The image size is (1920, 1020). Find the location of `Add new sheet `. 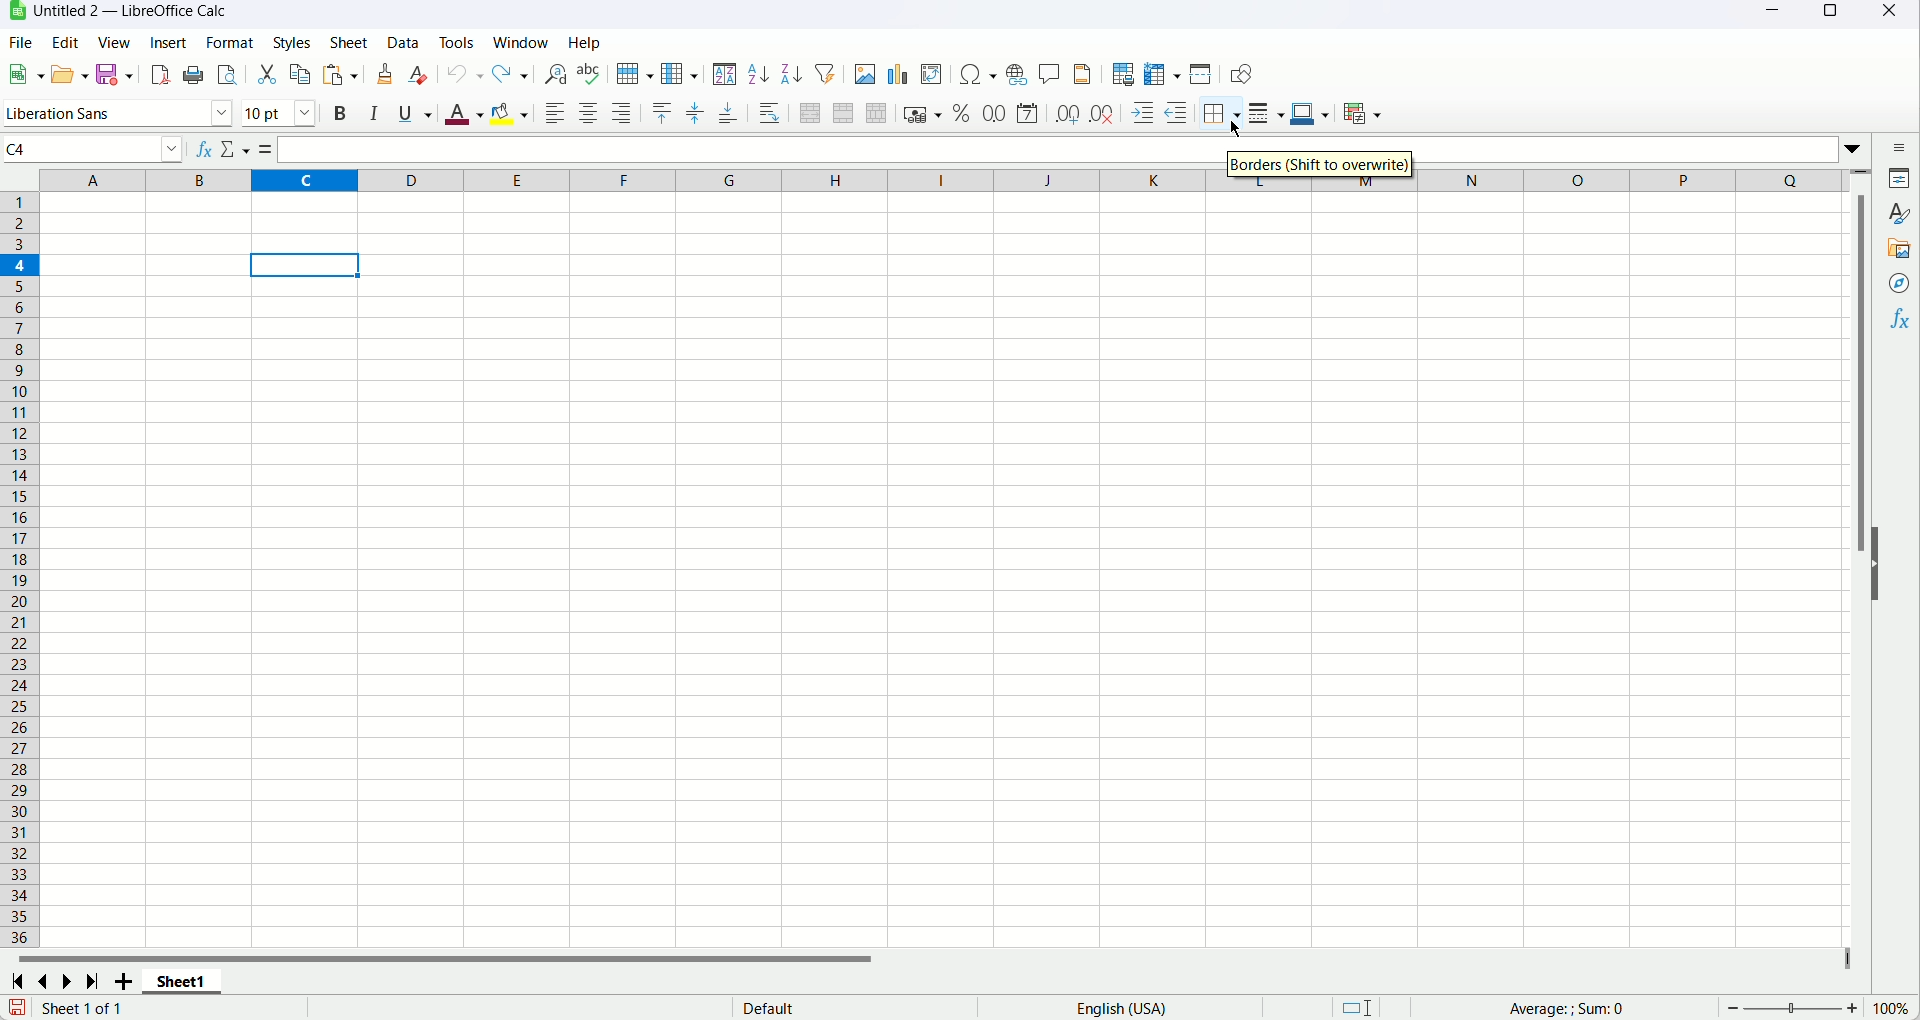

Add new sheet  is located at coordinates (123, 984).